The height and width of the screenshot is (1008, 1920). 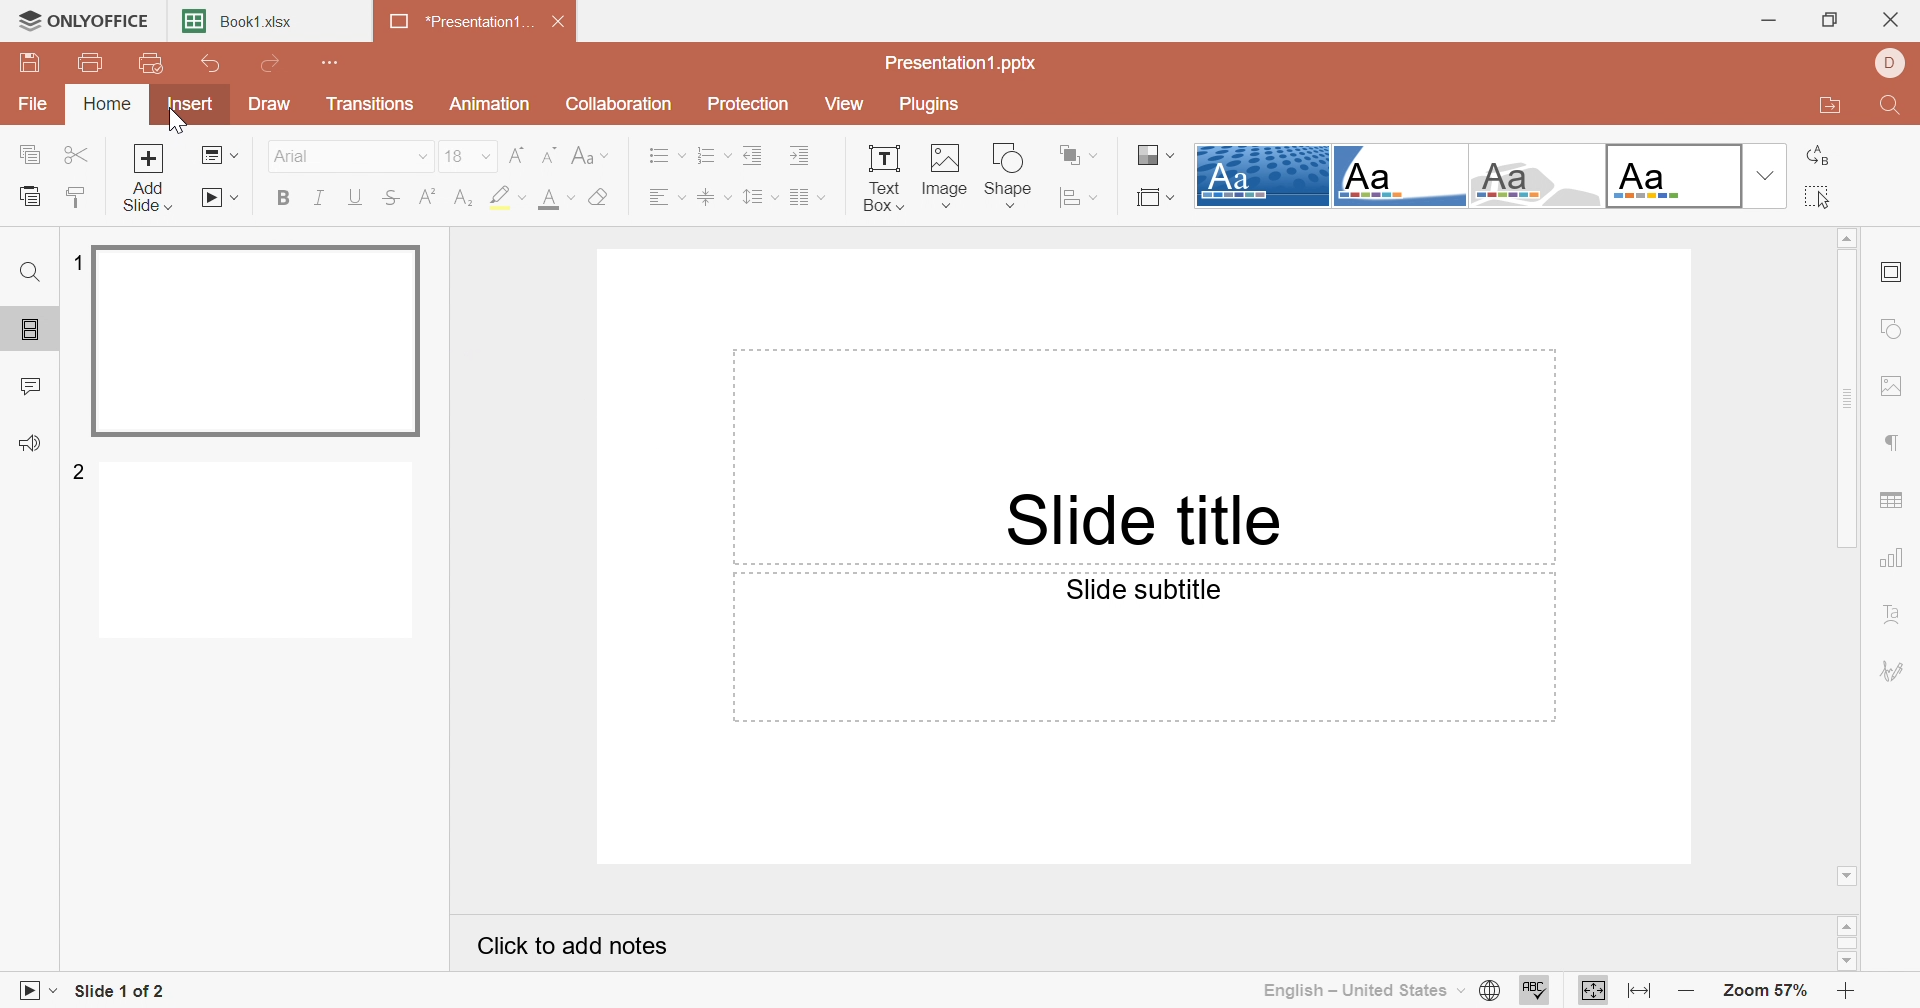 What do you see at coordinates (1894, 64) in the screenshot?
I see `DELL` at bounding box center [1894, 64].